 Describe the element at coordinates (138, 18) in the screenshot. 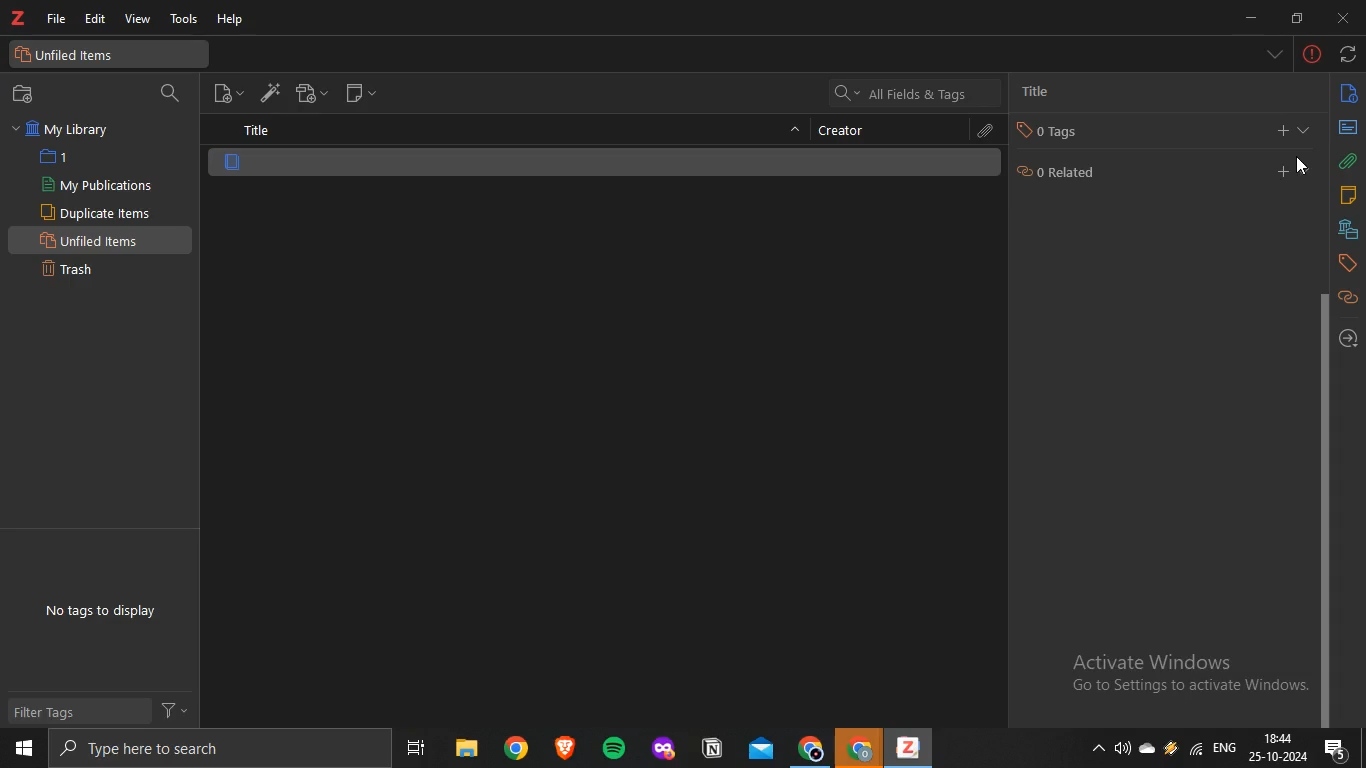

I see `view` at that location.